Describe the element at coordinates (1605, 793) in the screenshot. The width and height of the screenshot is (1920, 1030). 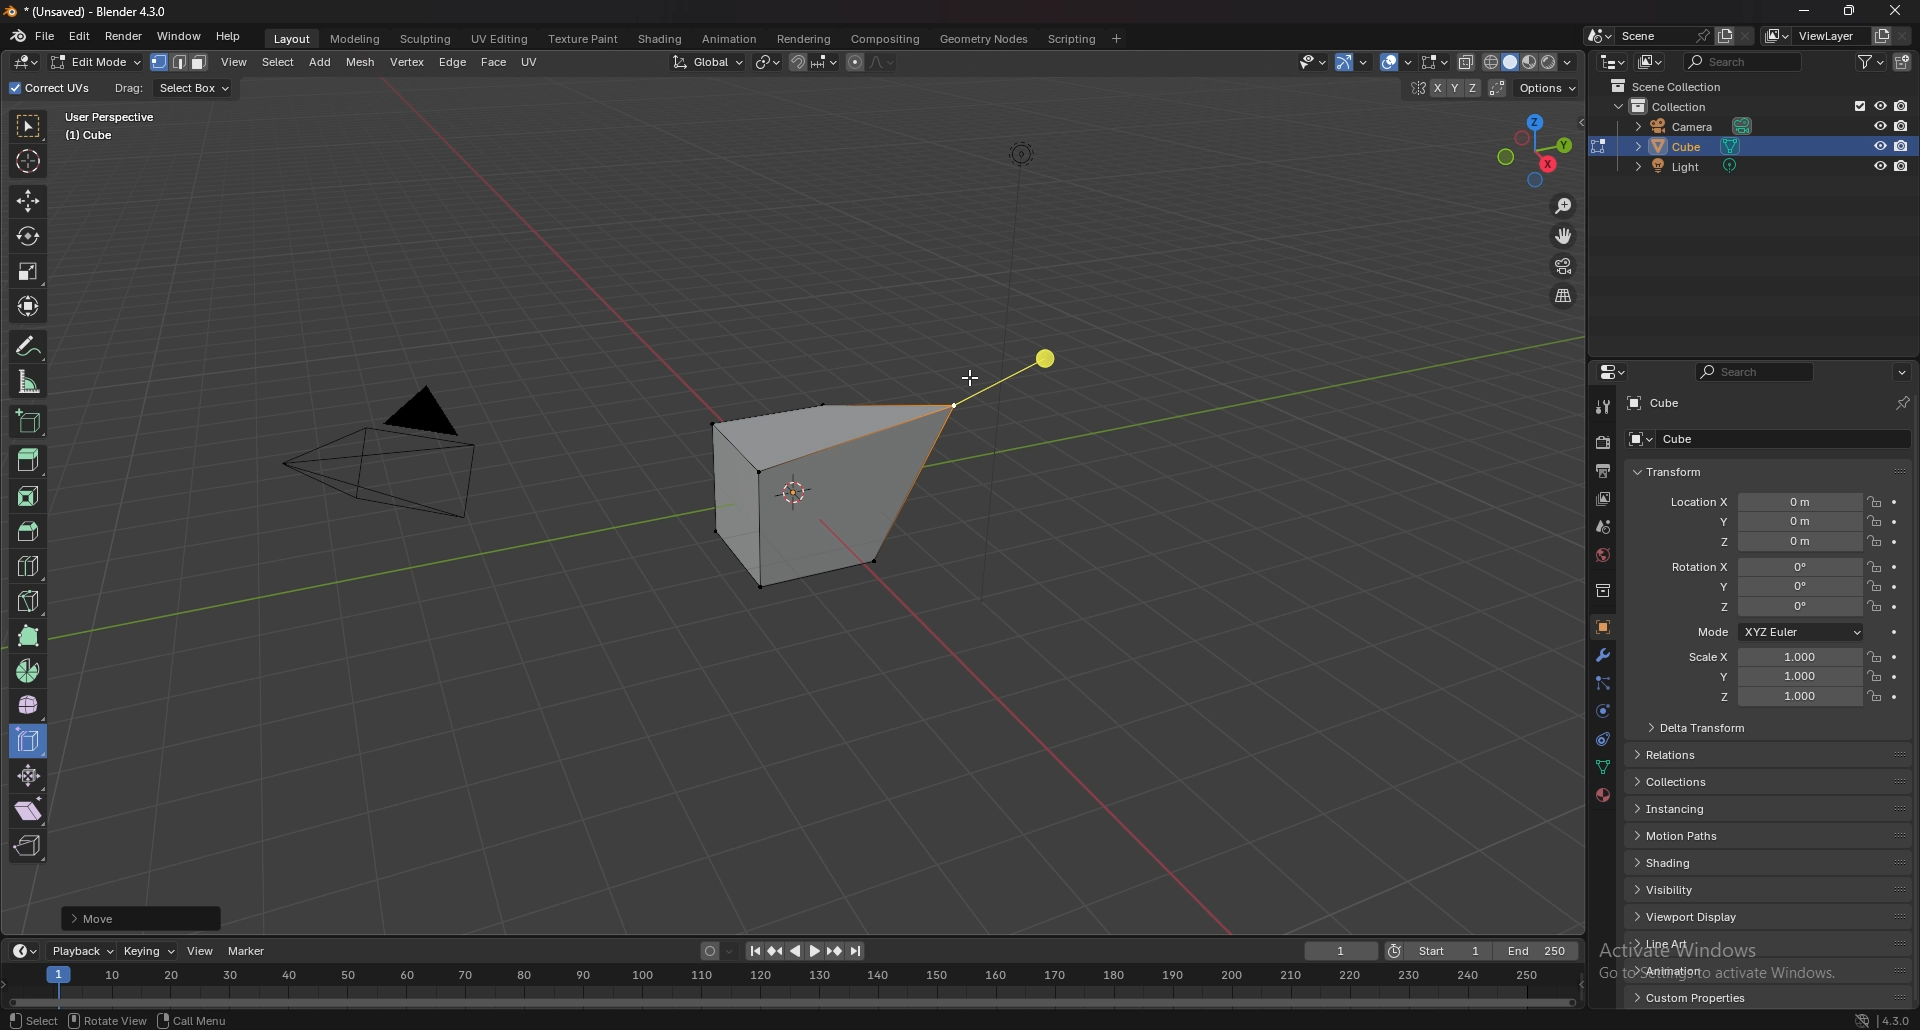
I see `material` at that location.